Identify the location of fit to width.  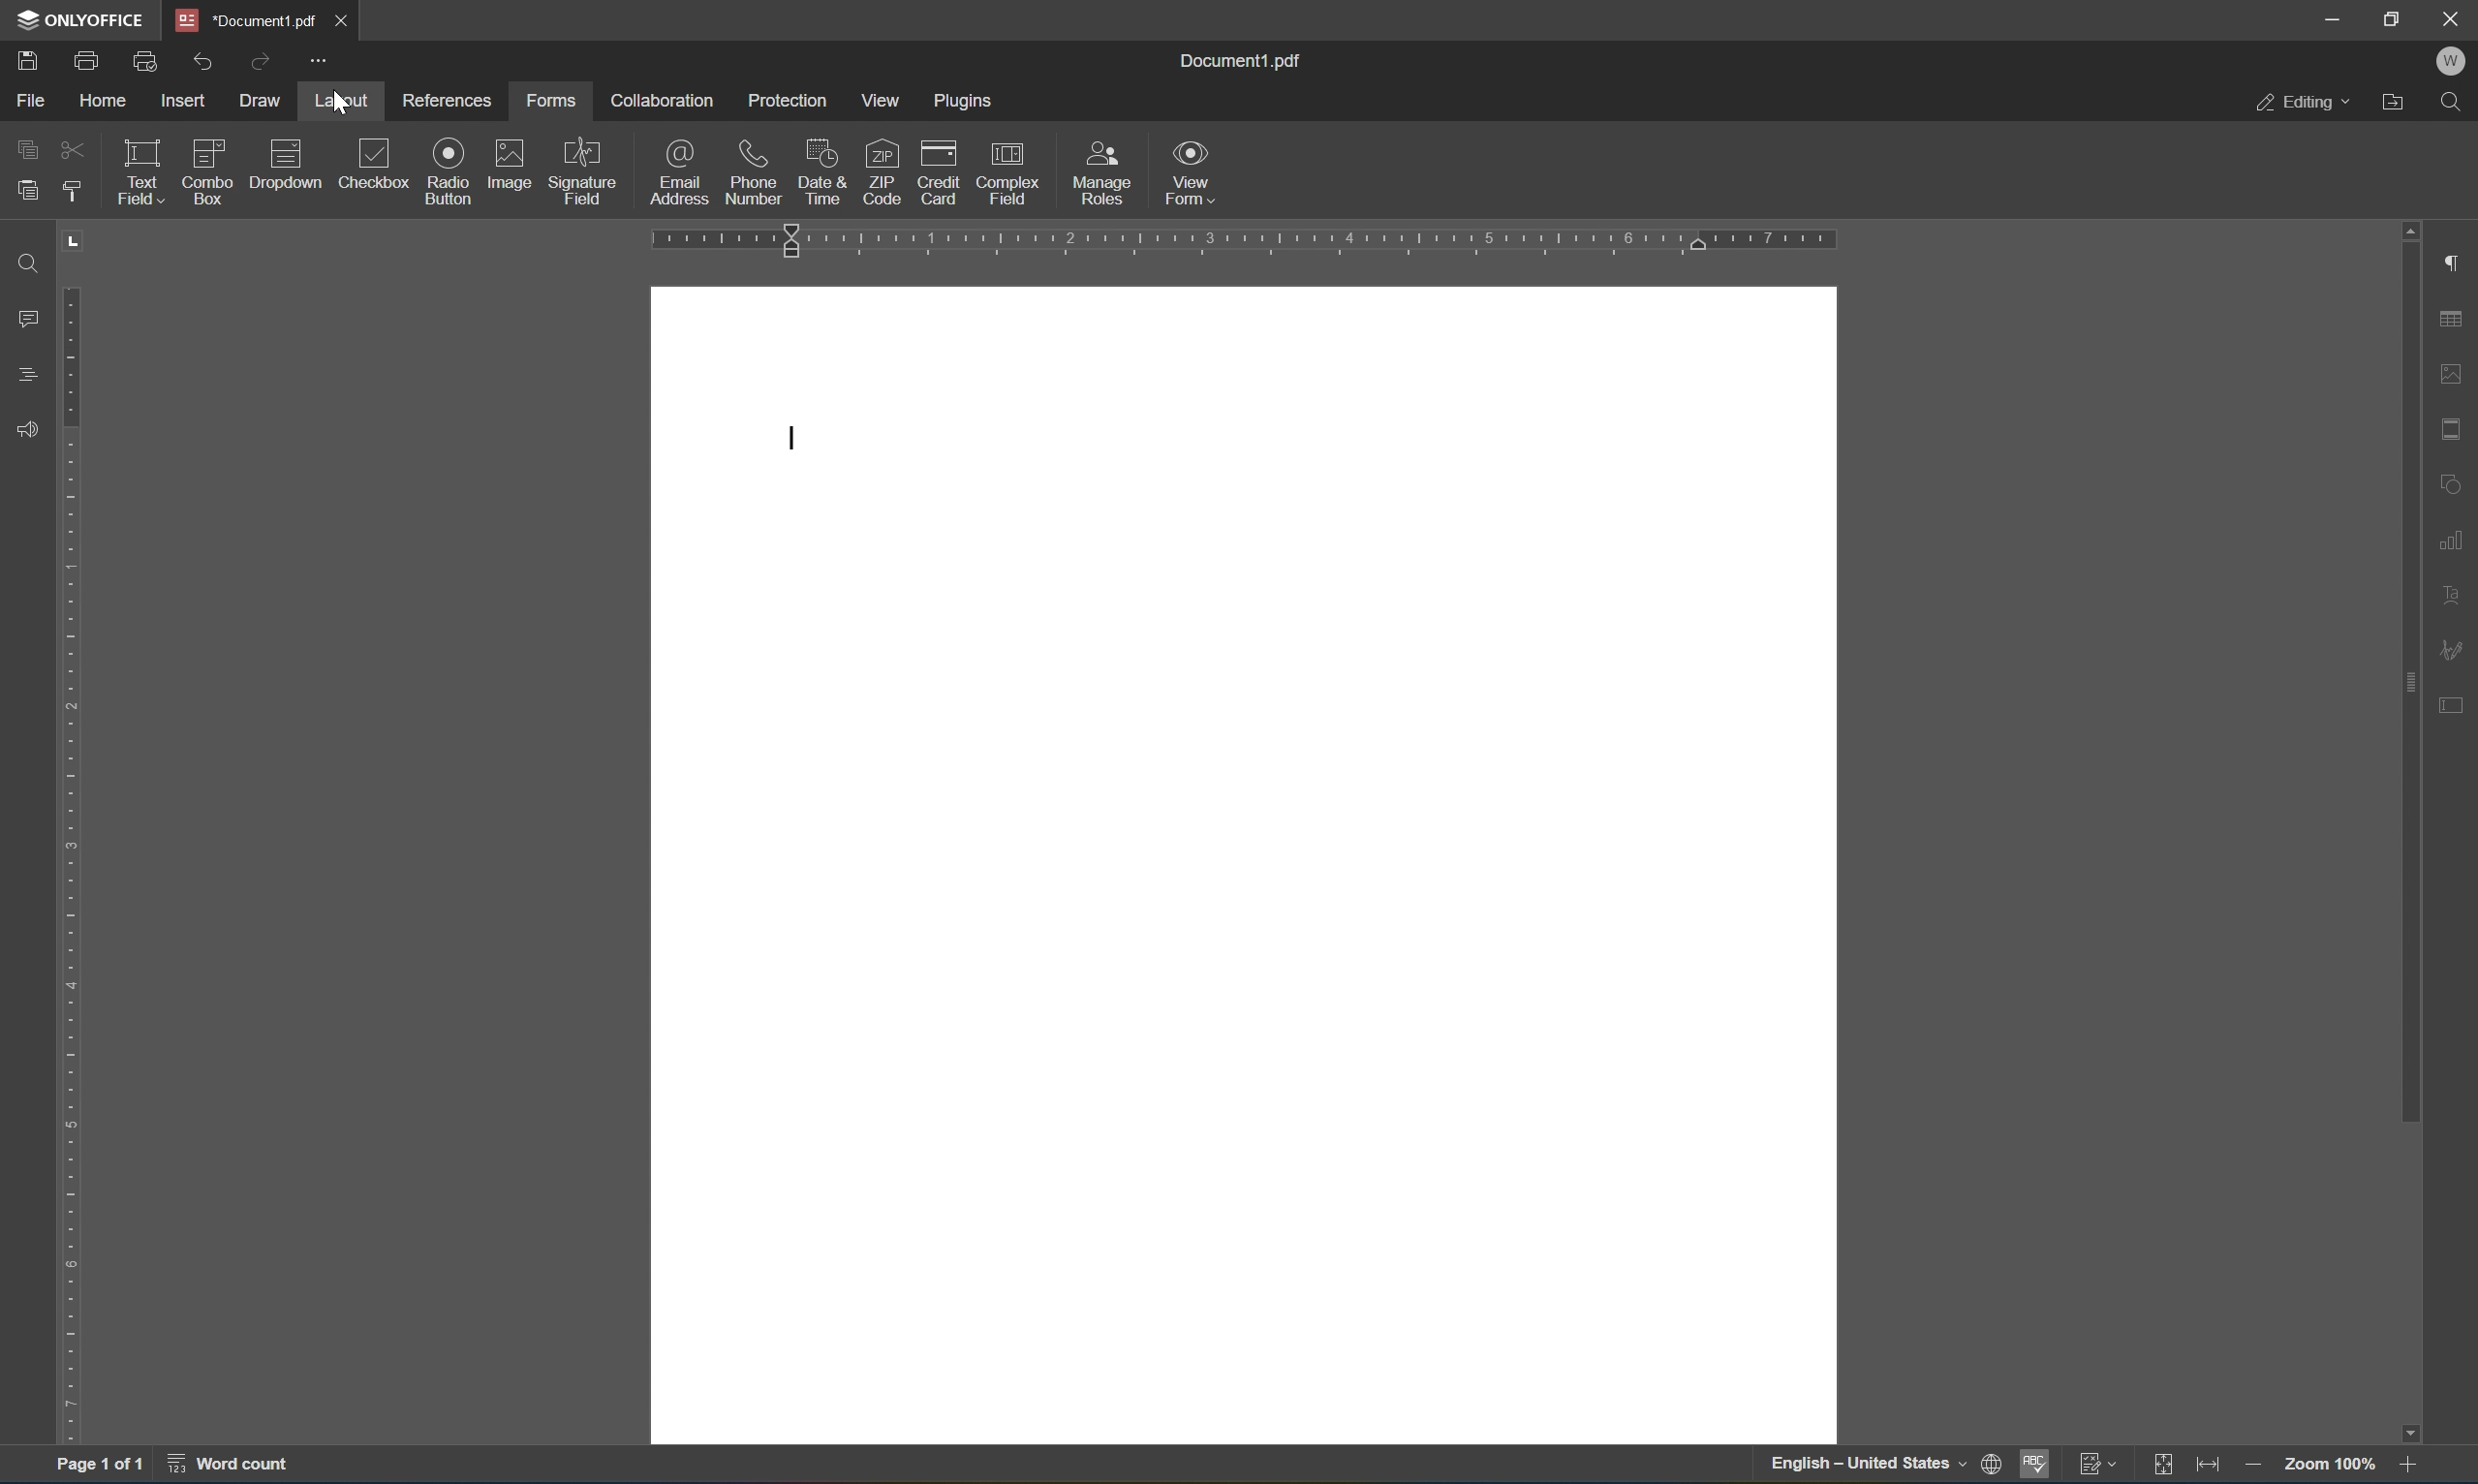
(2215, 1466).